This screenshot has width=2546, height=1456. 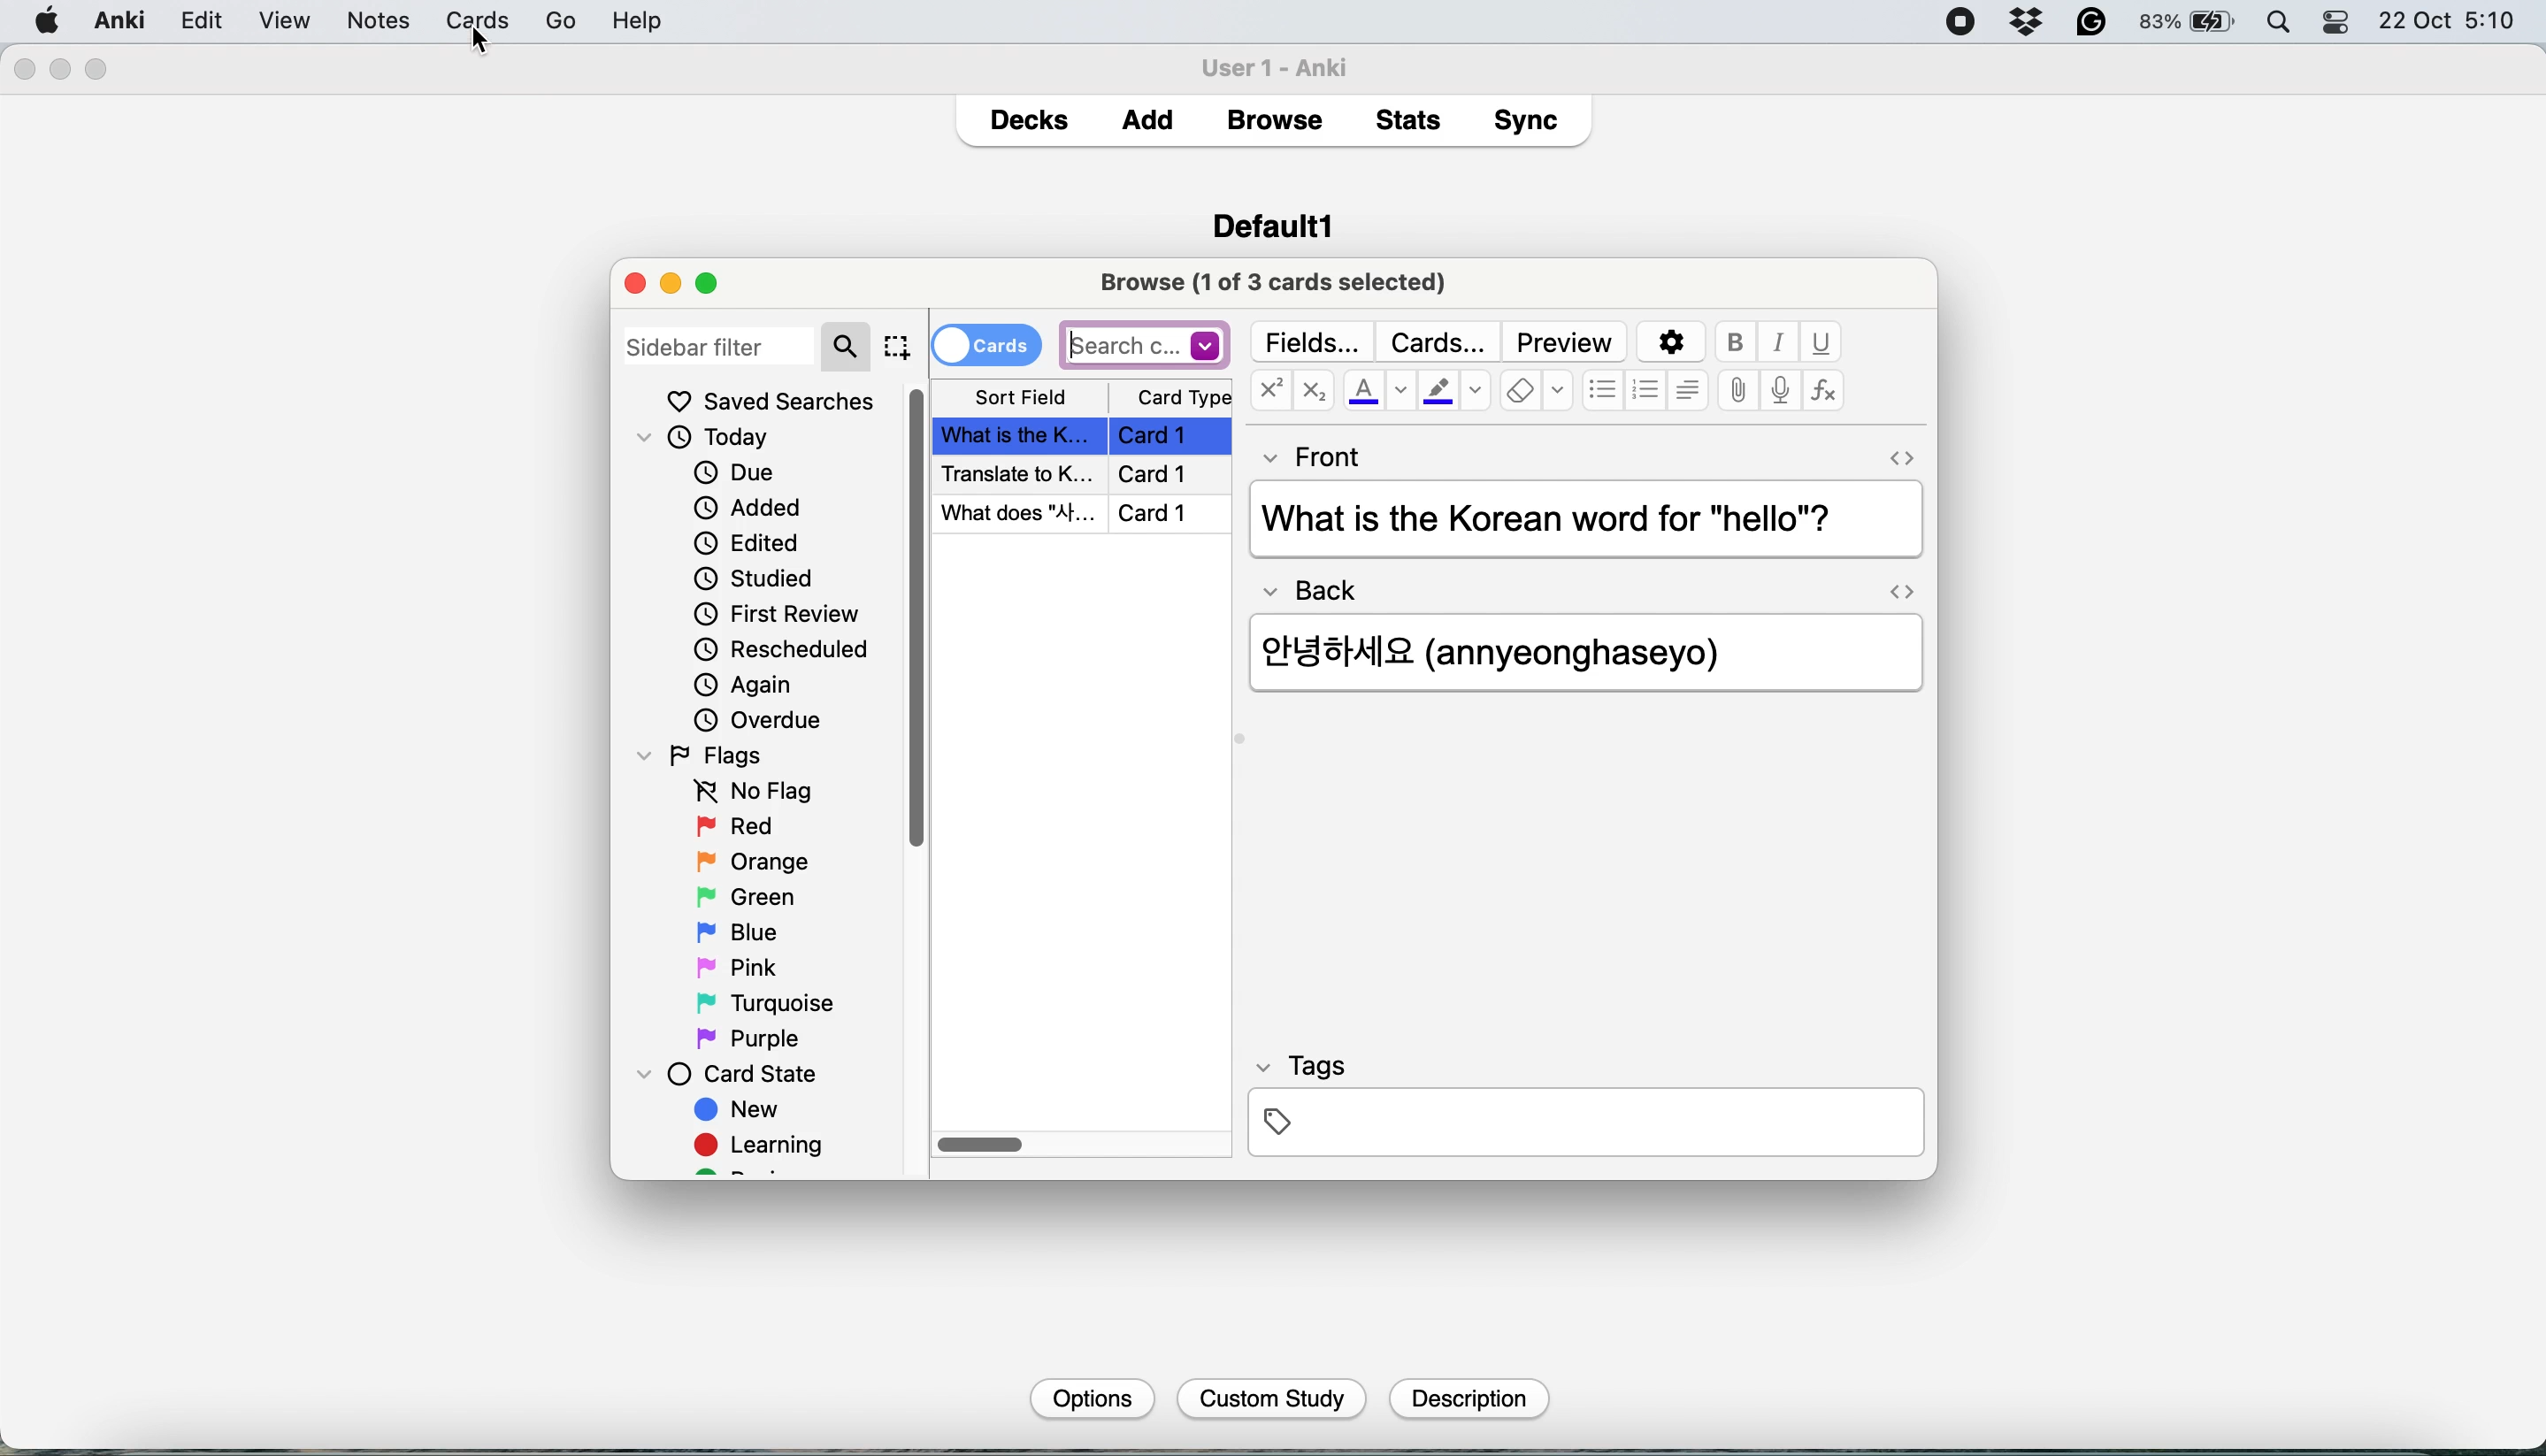 I want to click on stats, so click(x=1414, y=119).